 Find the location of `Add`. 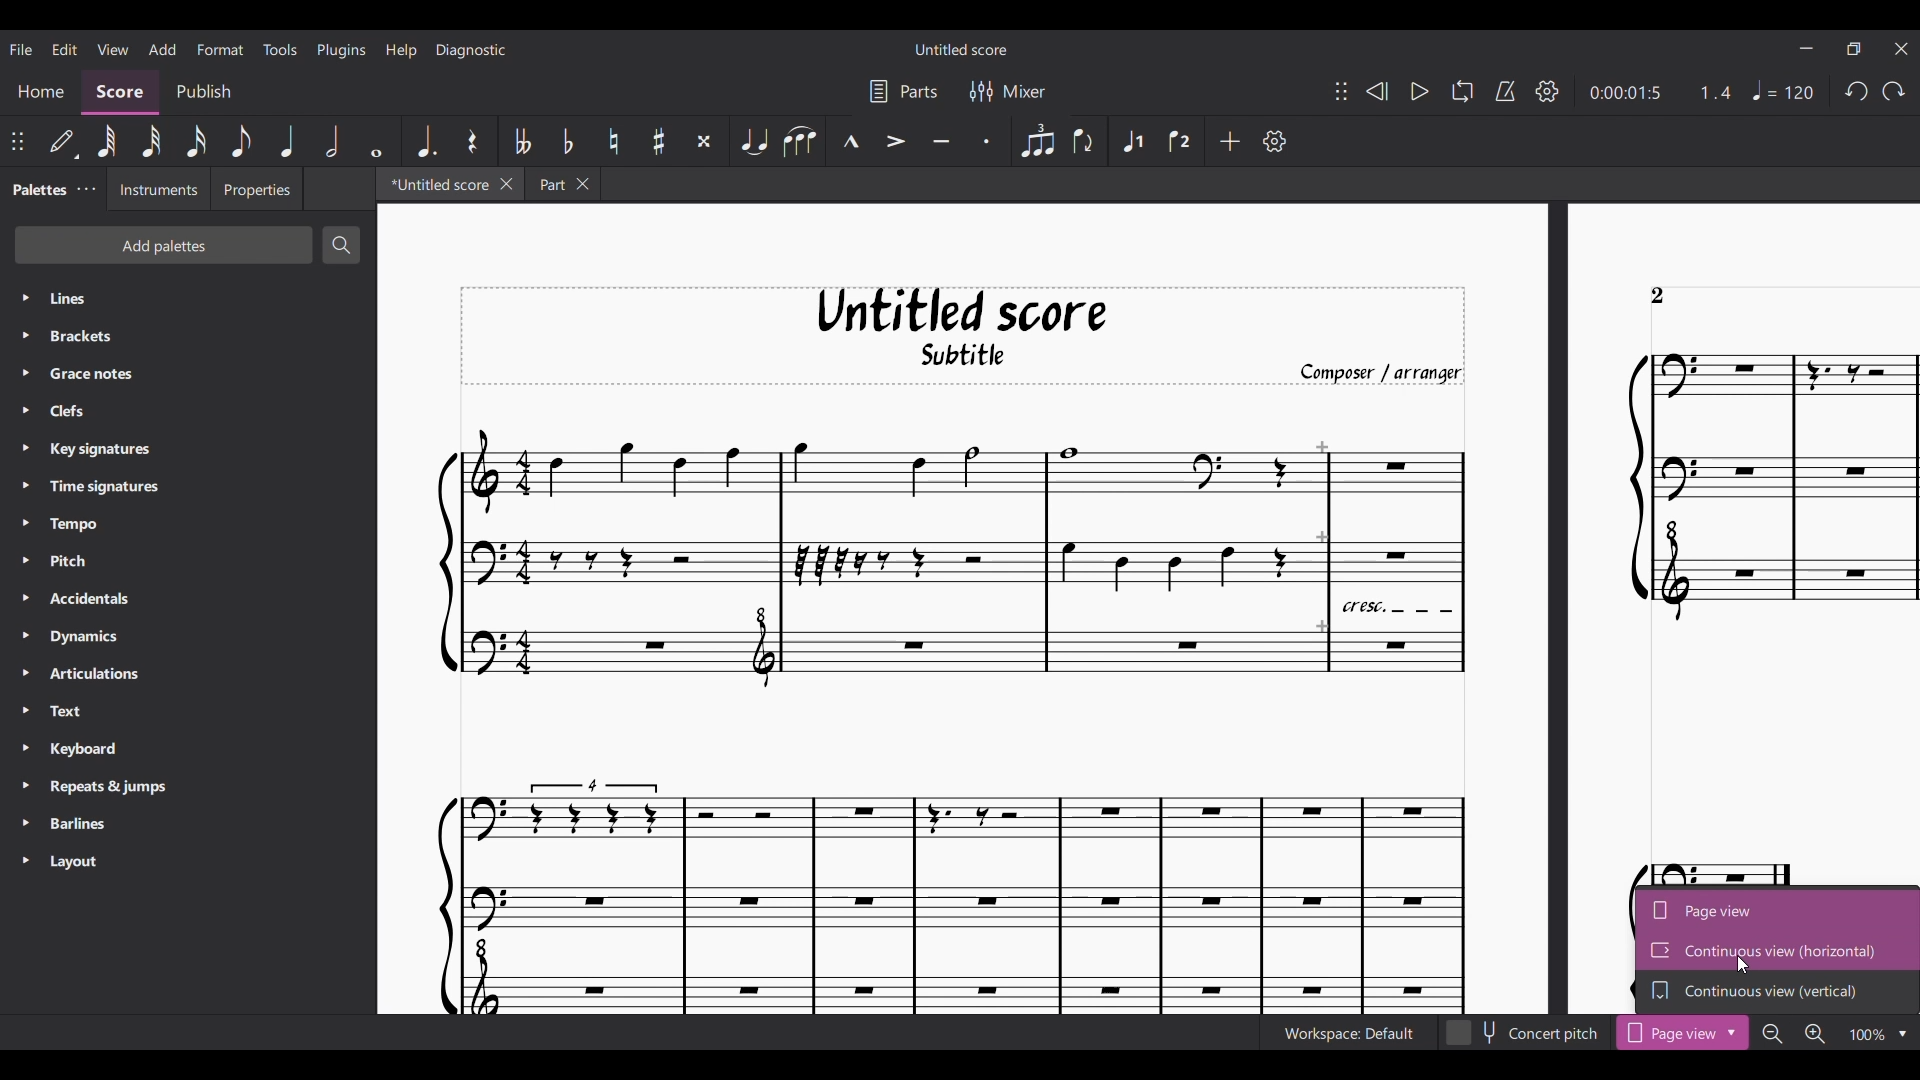

Add is located at coordinates (1231, 141).